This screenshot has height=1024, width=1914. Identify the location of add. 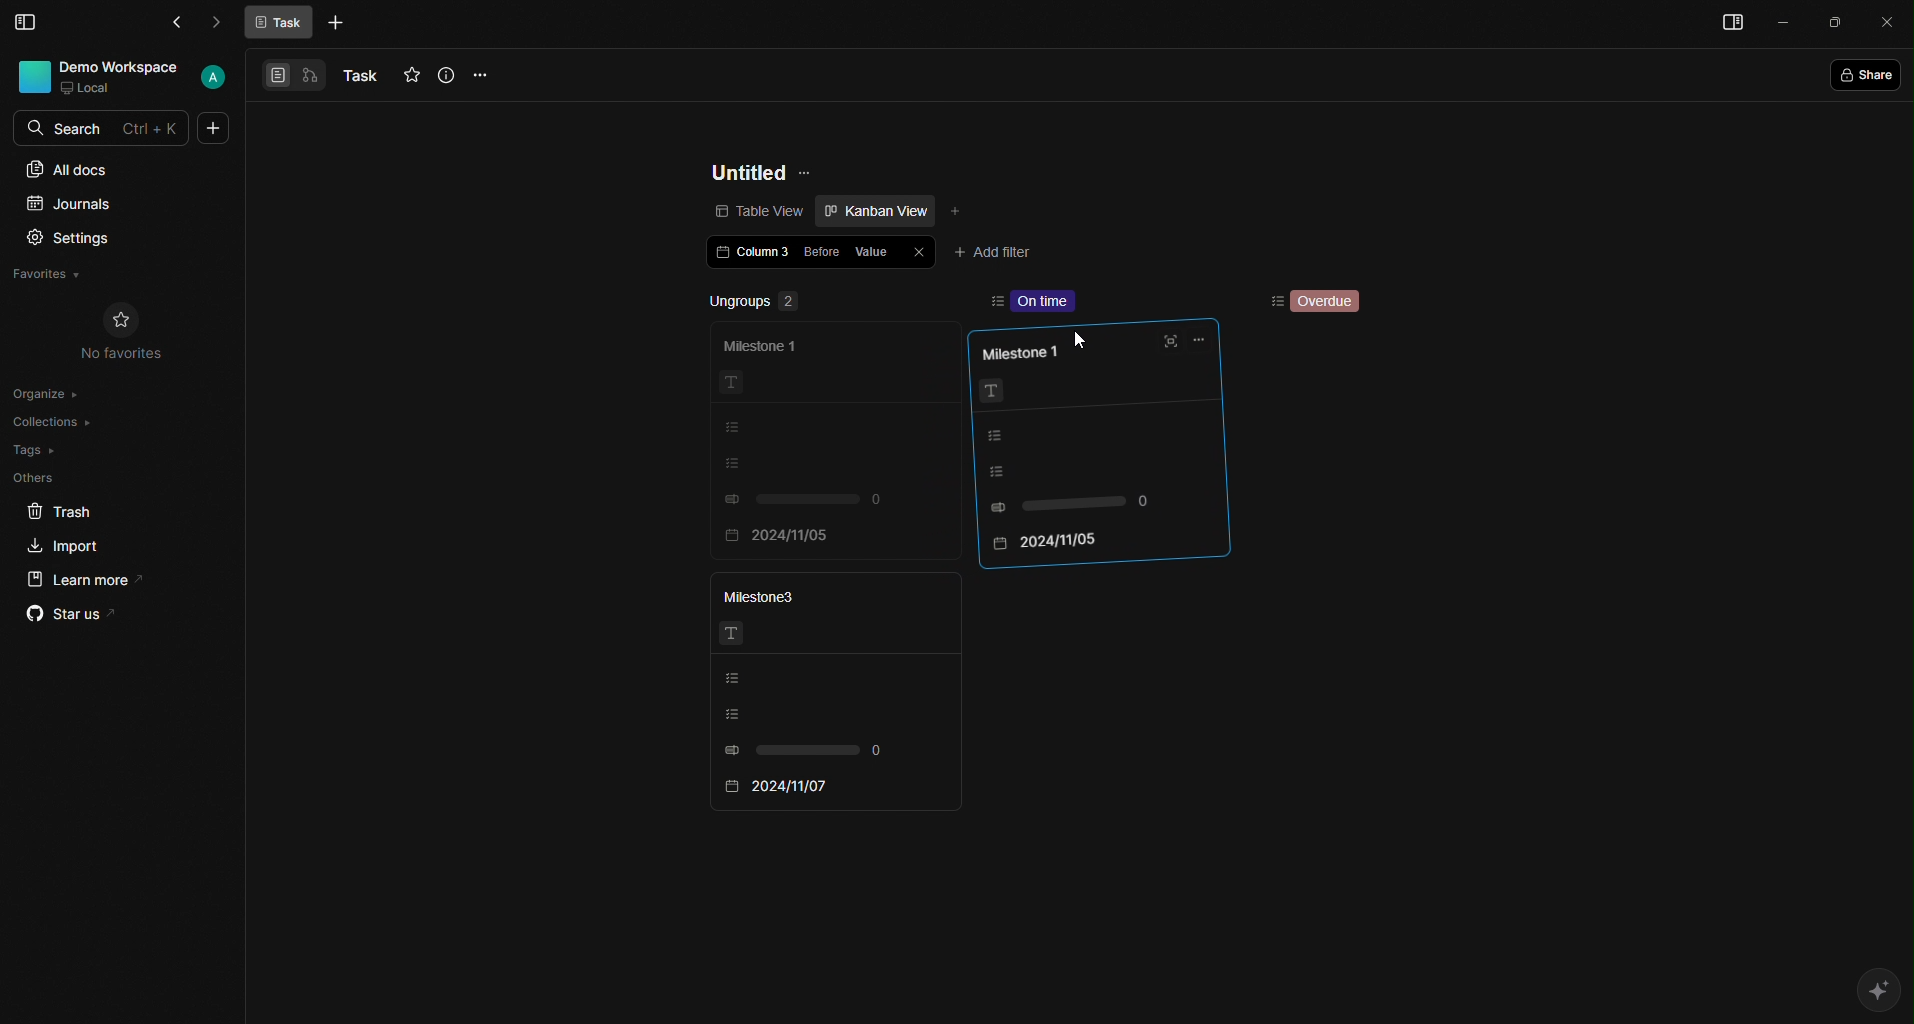
(925, 299).